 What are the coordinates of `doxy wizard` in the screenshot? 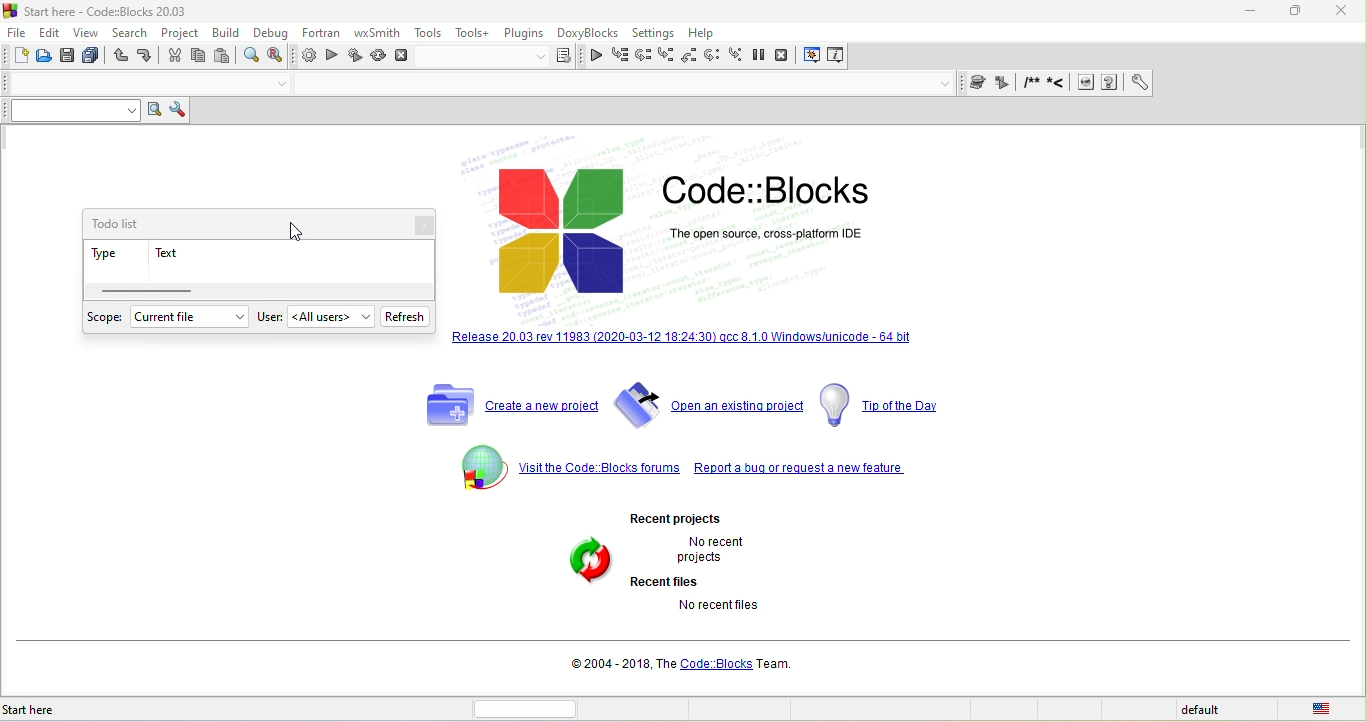 It's located at (981, 83).